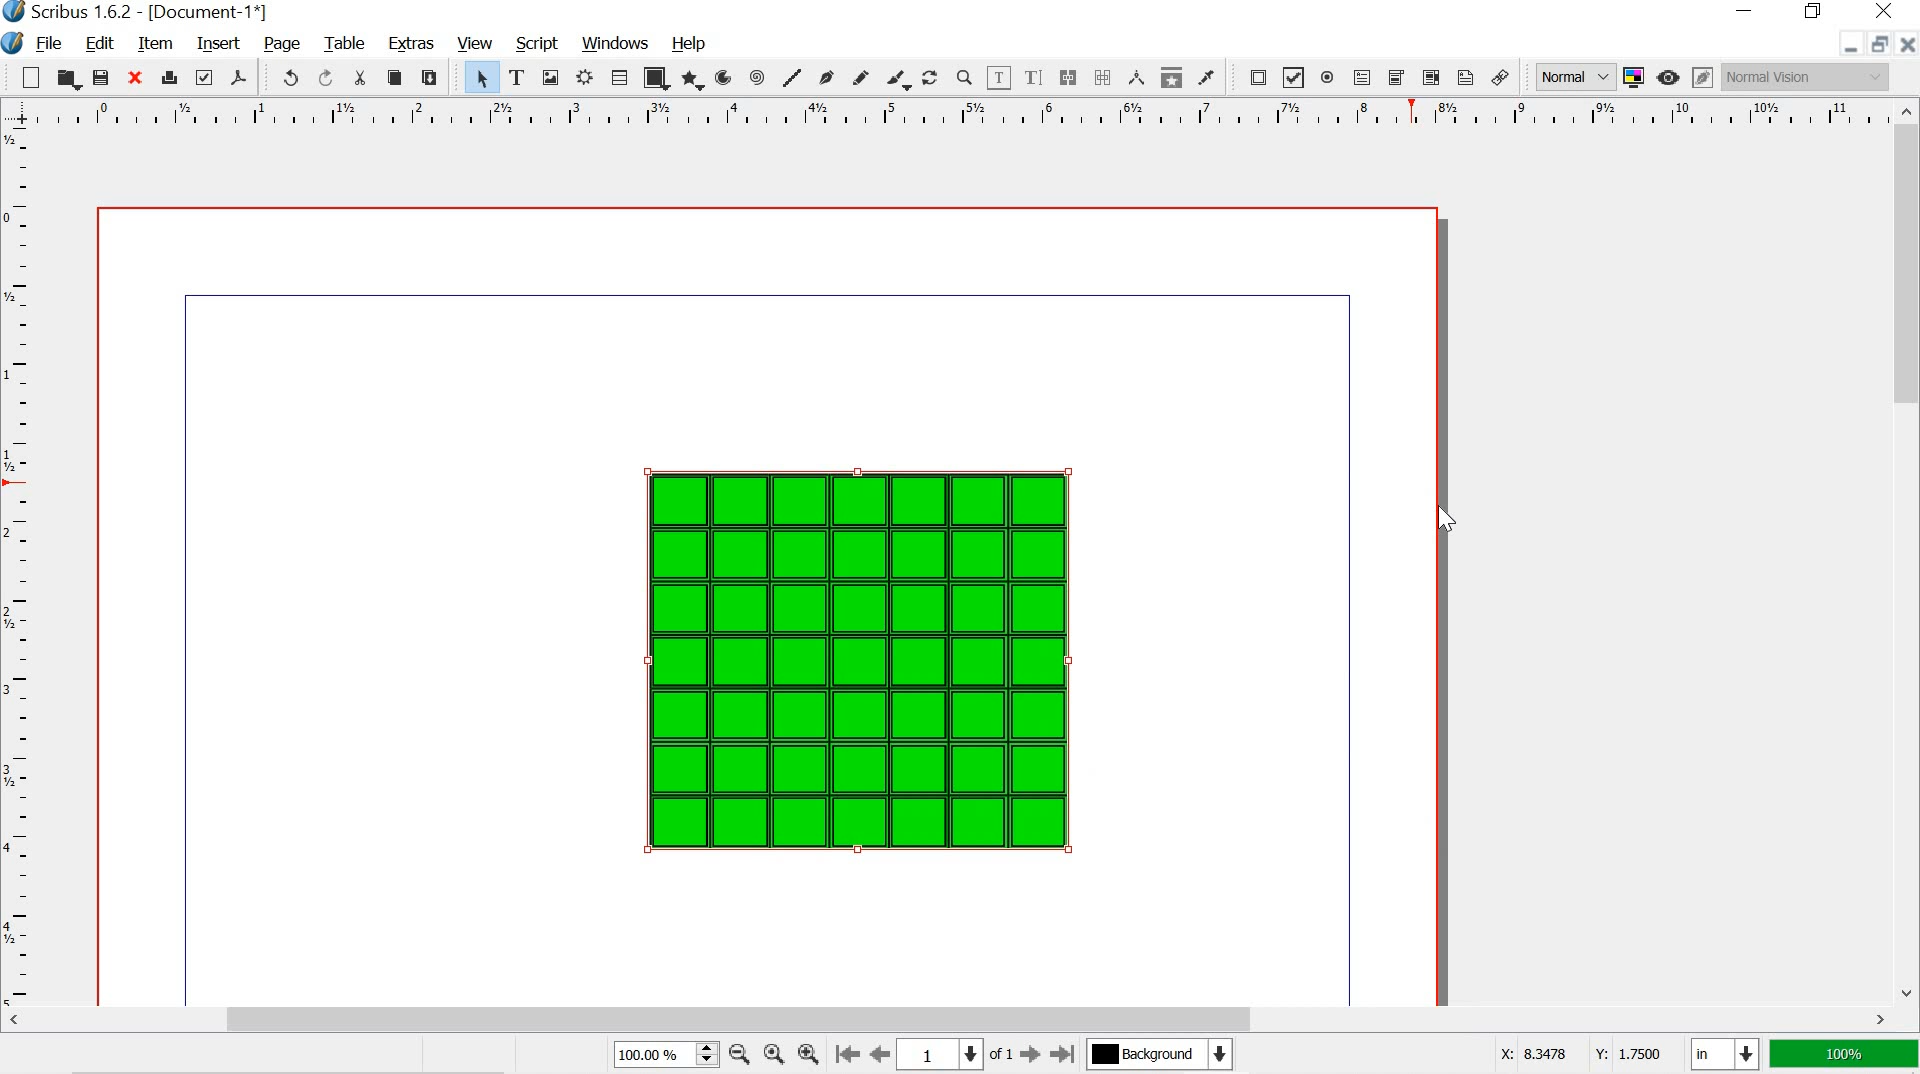  I want to click on polygon, so click(691, 77).